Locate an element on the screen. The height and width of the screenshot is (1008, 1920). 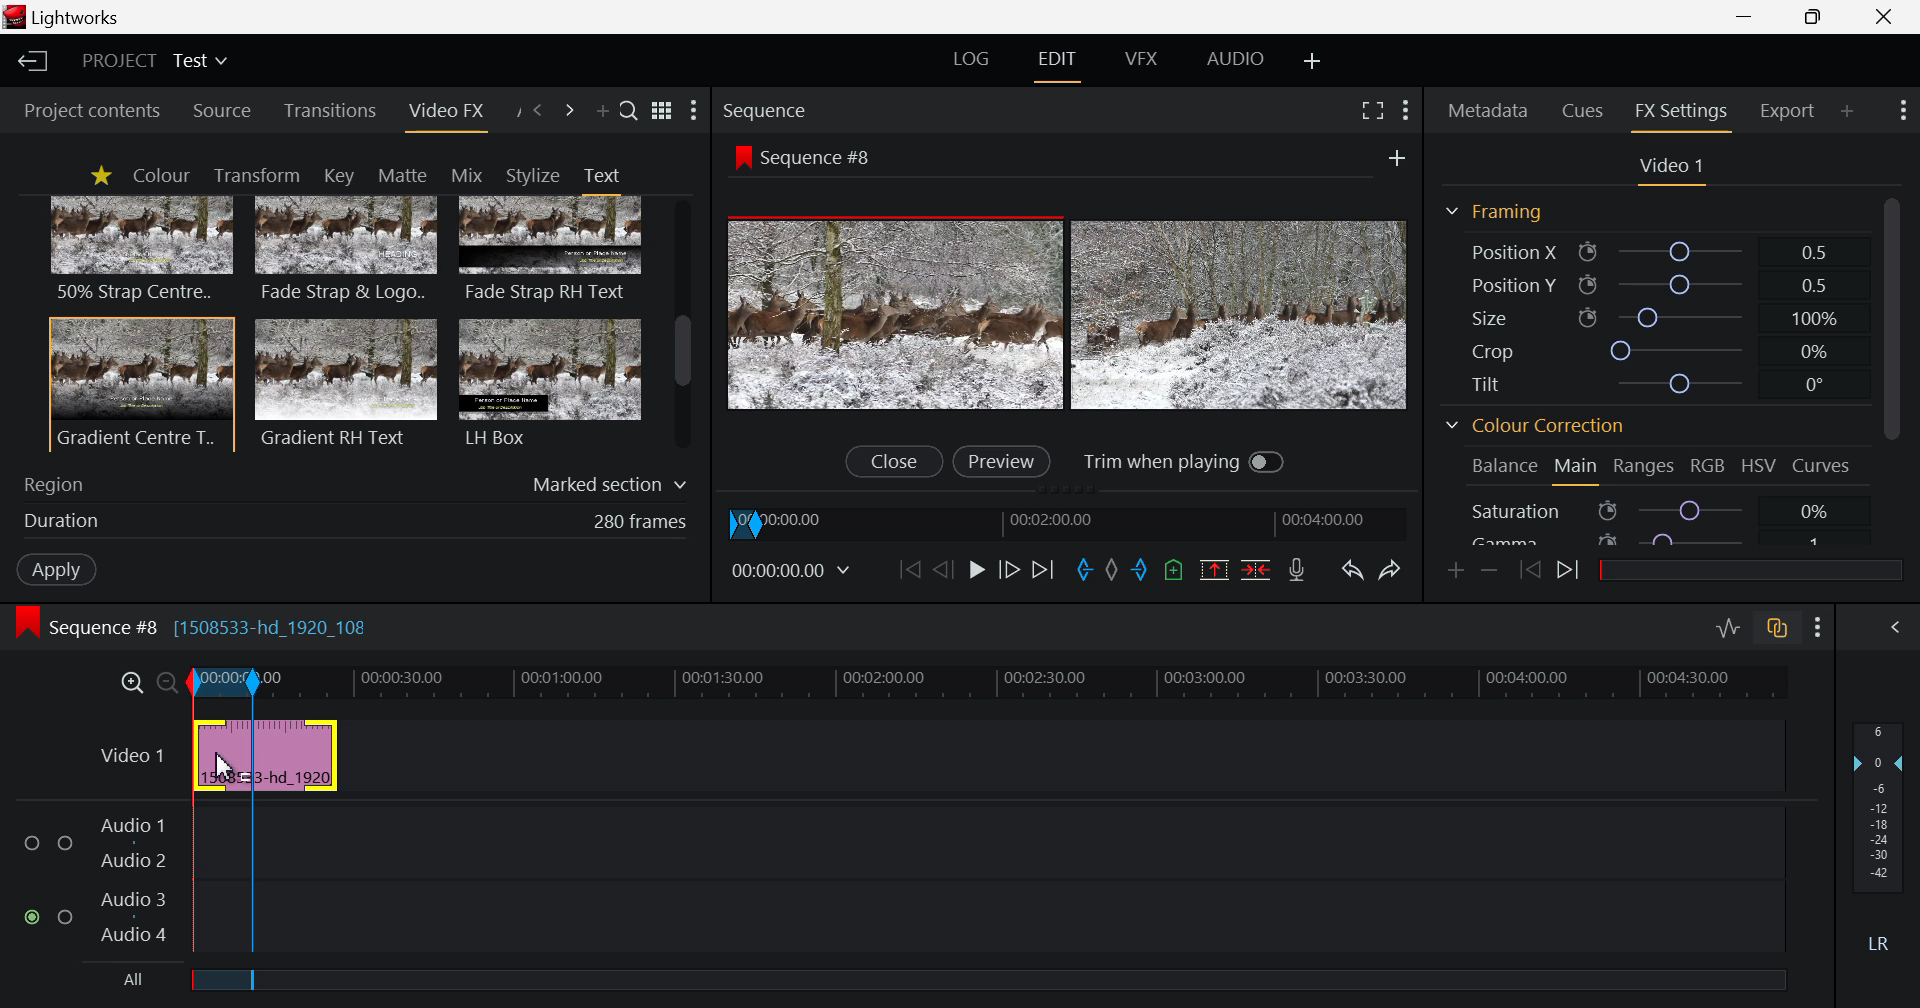
Add is located at coordinates (1390, 156).